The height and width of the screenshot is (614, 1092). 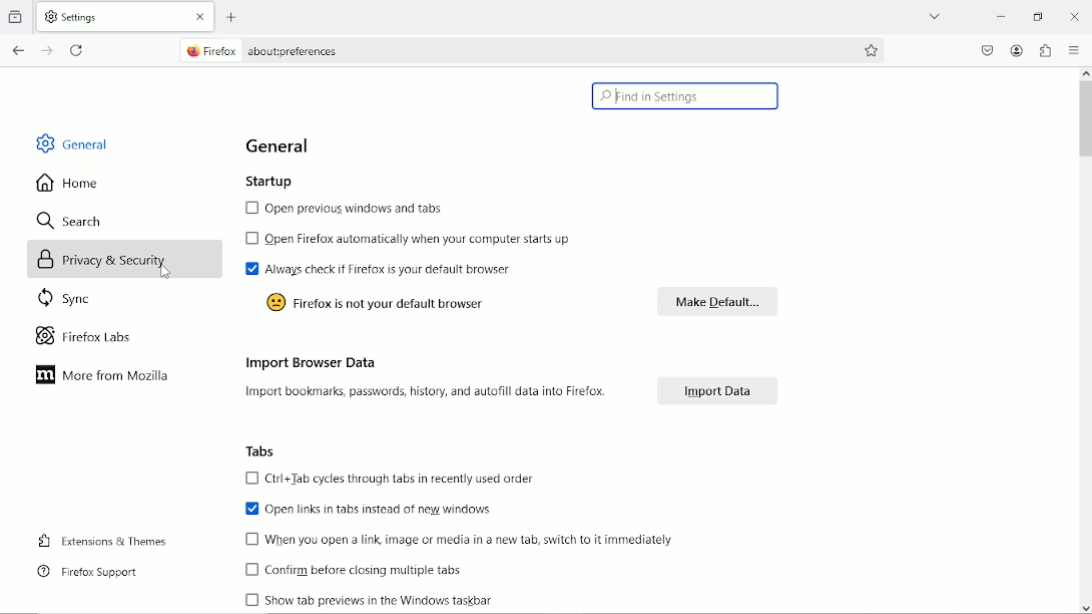 I want to click on extensions & themes, so click(x=100, y=541).